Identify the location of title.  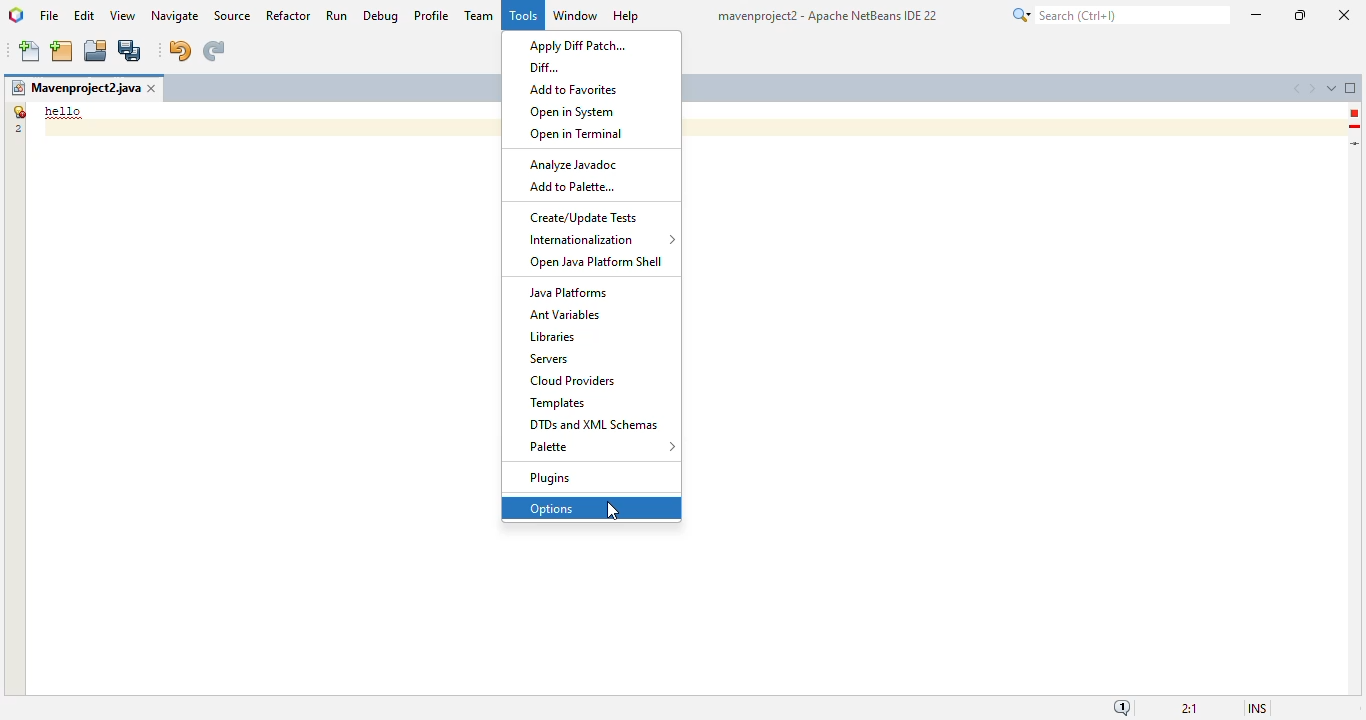
(826, 16).